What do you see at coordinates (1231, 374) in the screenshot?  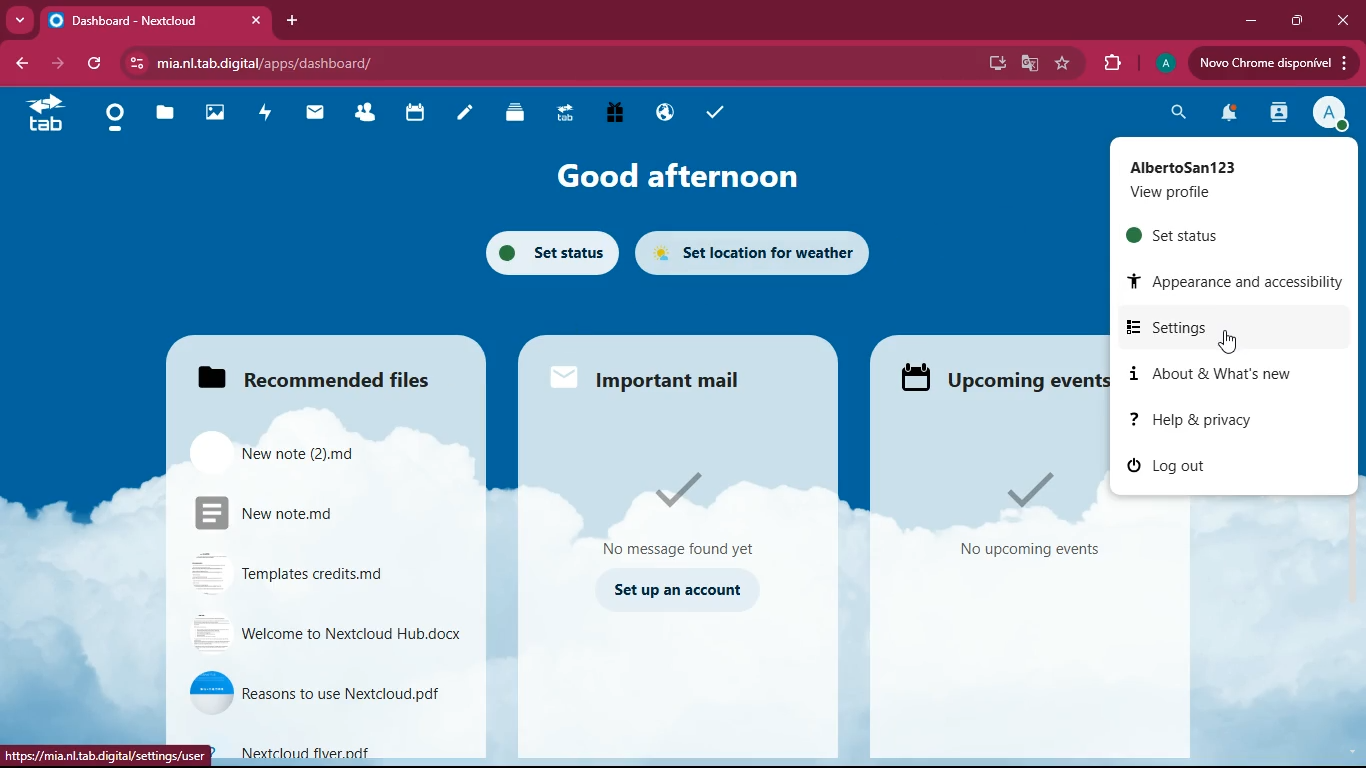 I see `about` at bounding box center [1231, 374].